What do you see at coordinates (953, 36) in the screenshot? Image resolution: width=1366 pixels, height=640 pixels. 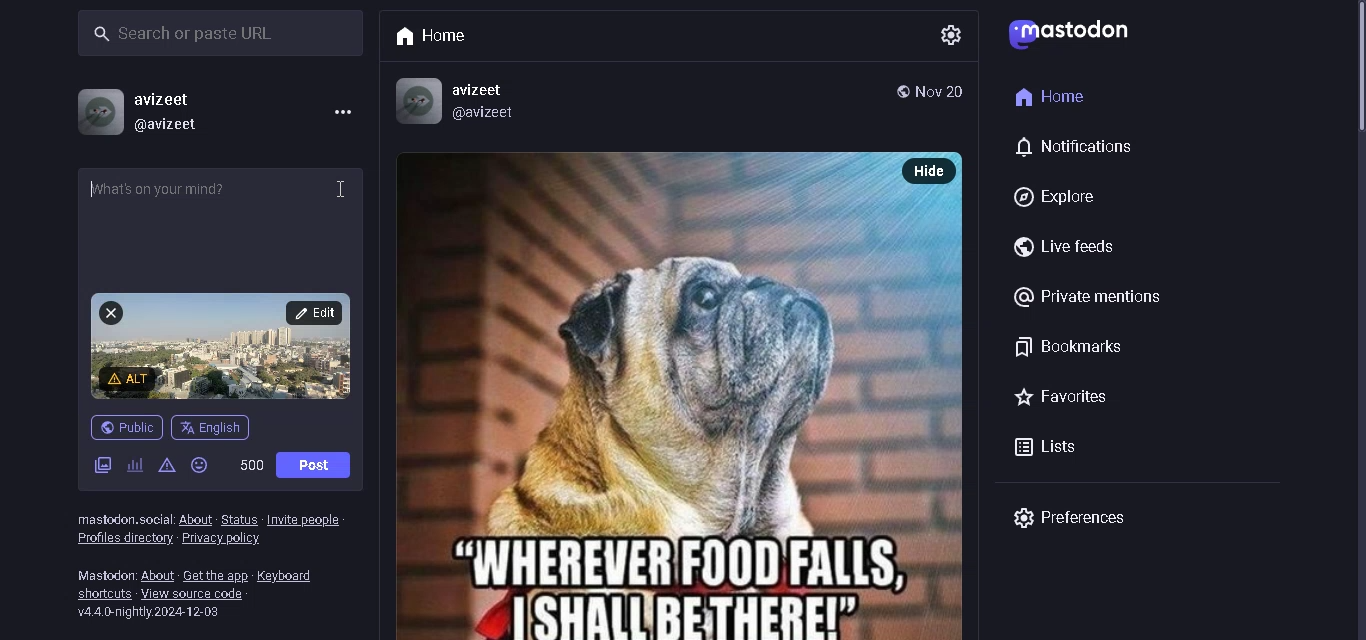 I see `settings` at bounding box center [953, 36].